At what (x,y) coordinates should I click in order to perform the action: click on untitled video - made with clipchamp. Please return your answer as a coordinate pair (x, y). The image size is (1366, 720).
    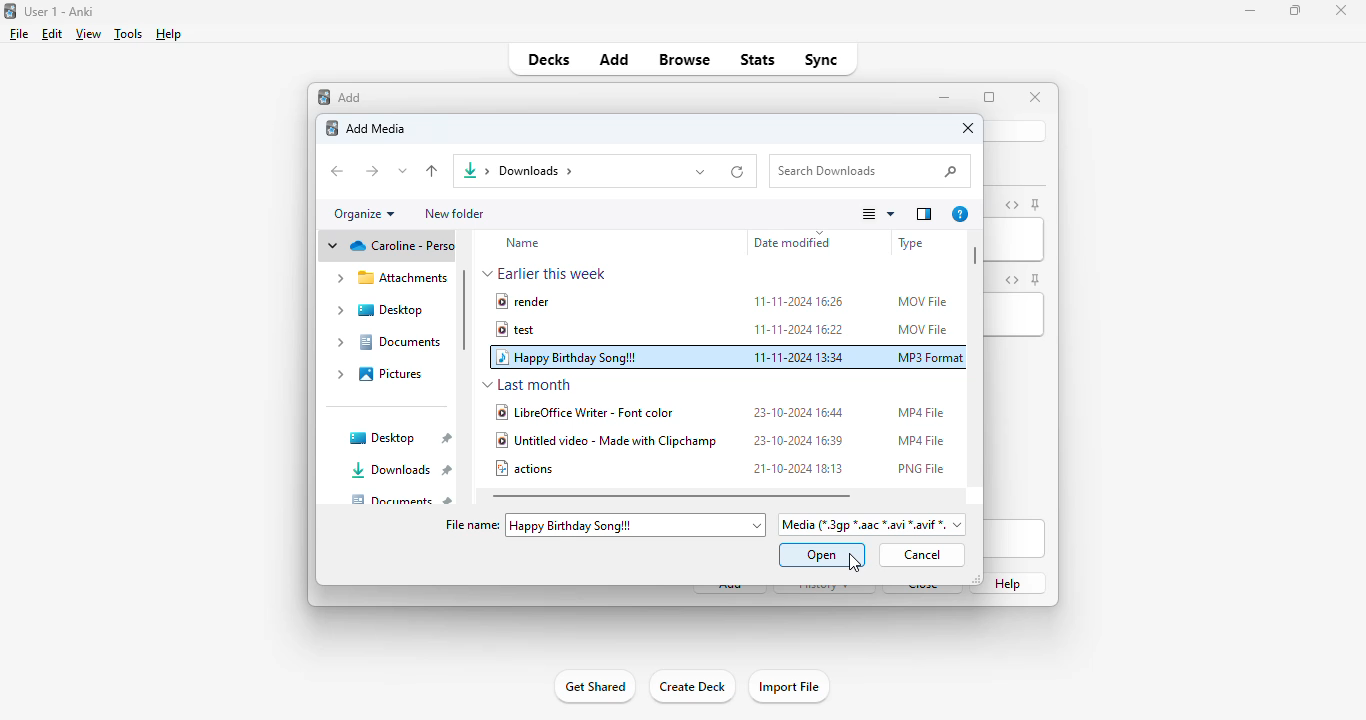
    Looking at the image, I should click on (610, 440).